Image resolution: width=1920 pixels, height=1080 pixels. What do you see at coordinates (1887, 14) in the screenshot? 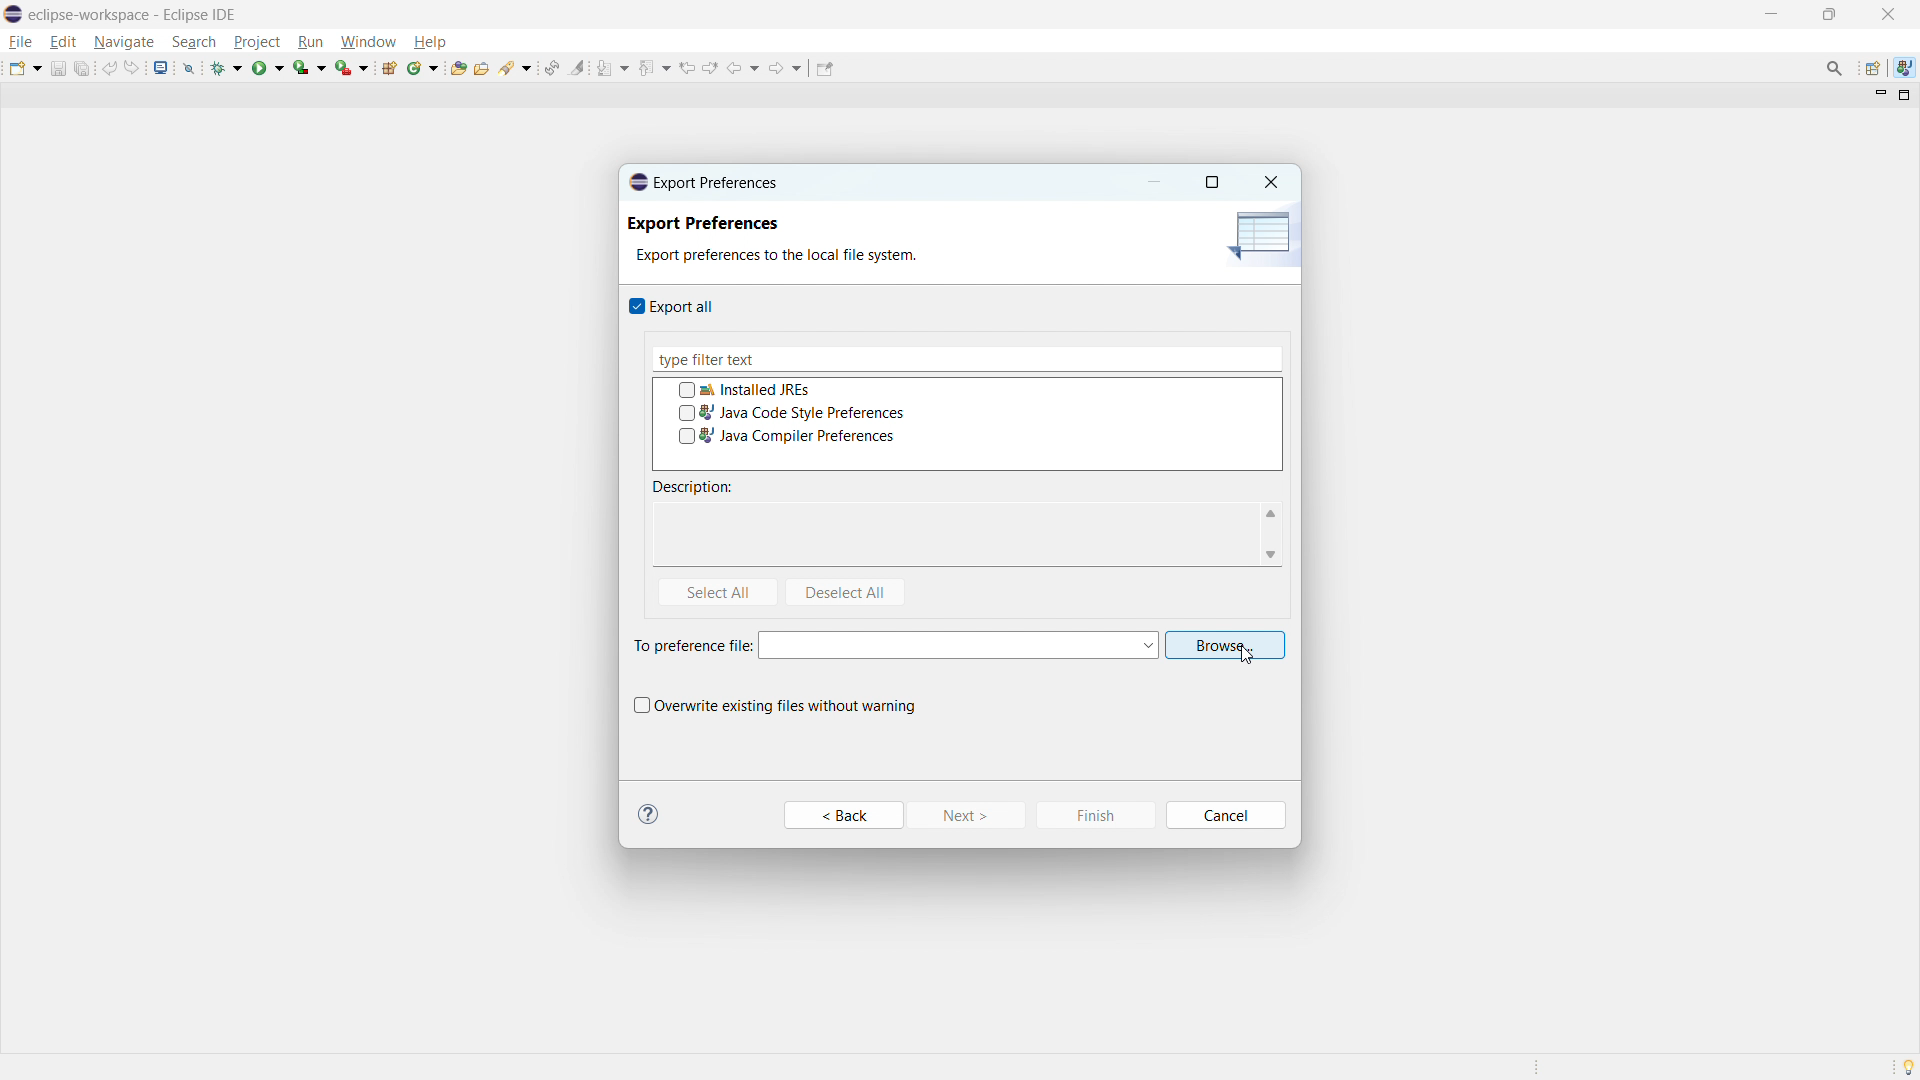
I see `close` at bounding box center [1887, 14].